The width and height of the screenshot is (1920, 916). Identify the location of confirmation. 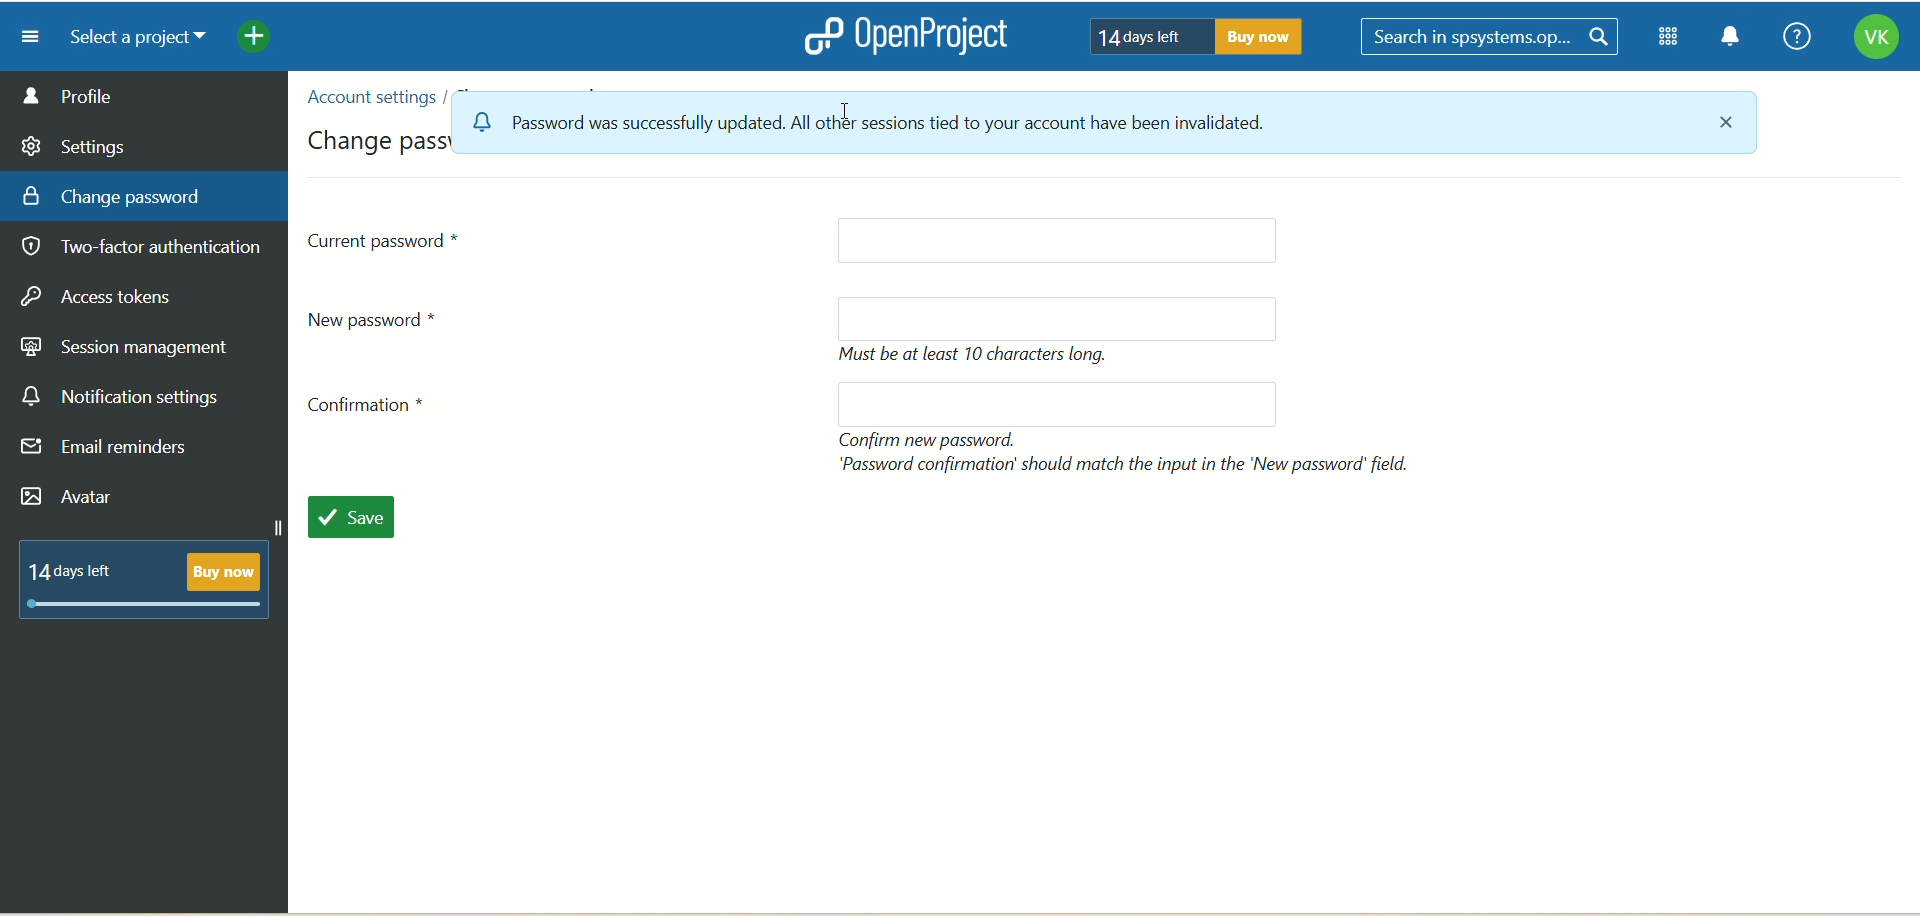
(373, 410).